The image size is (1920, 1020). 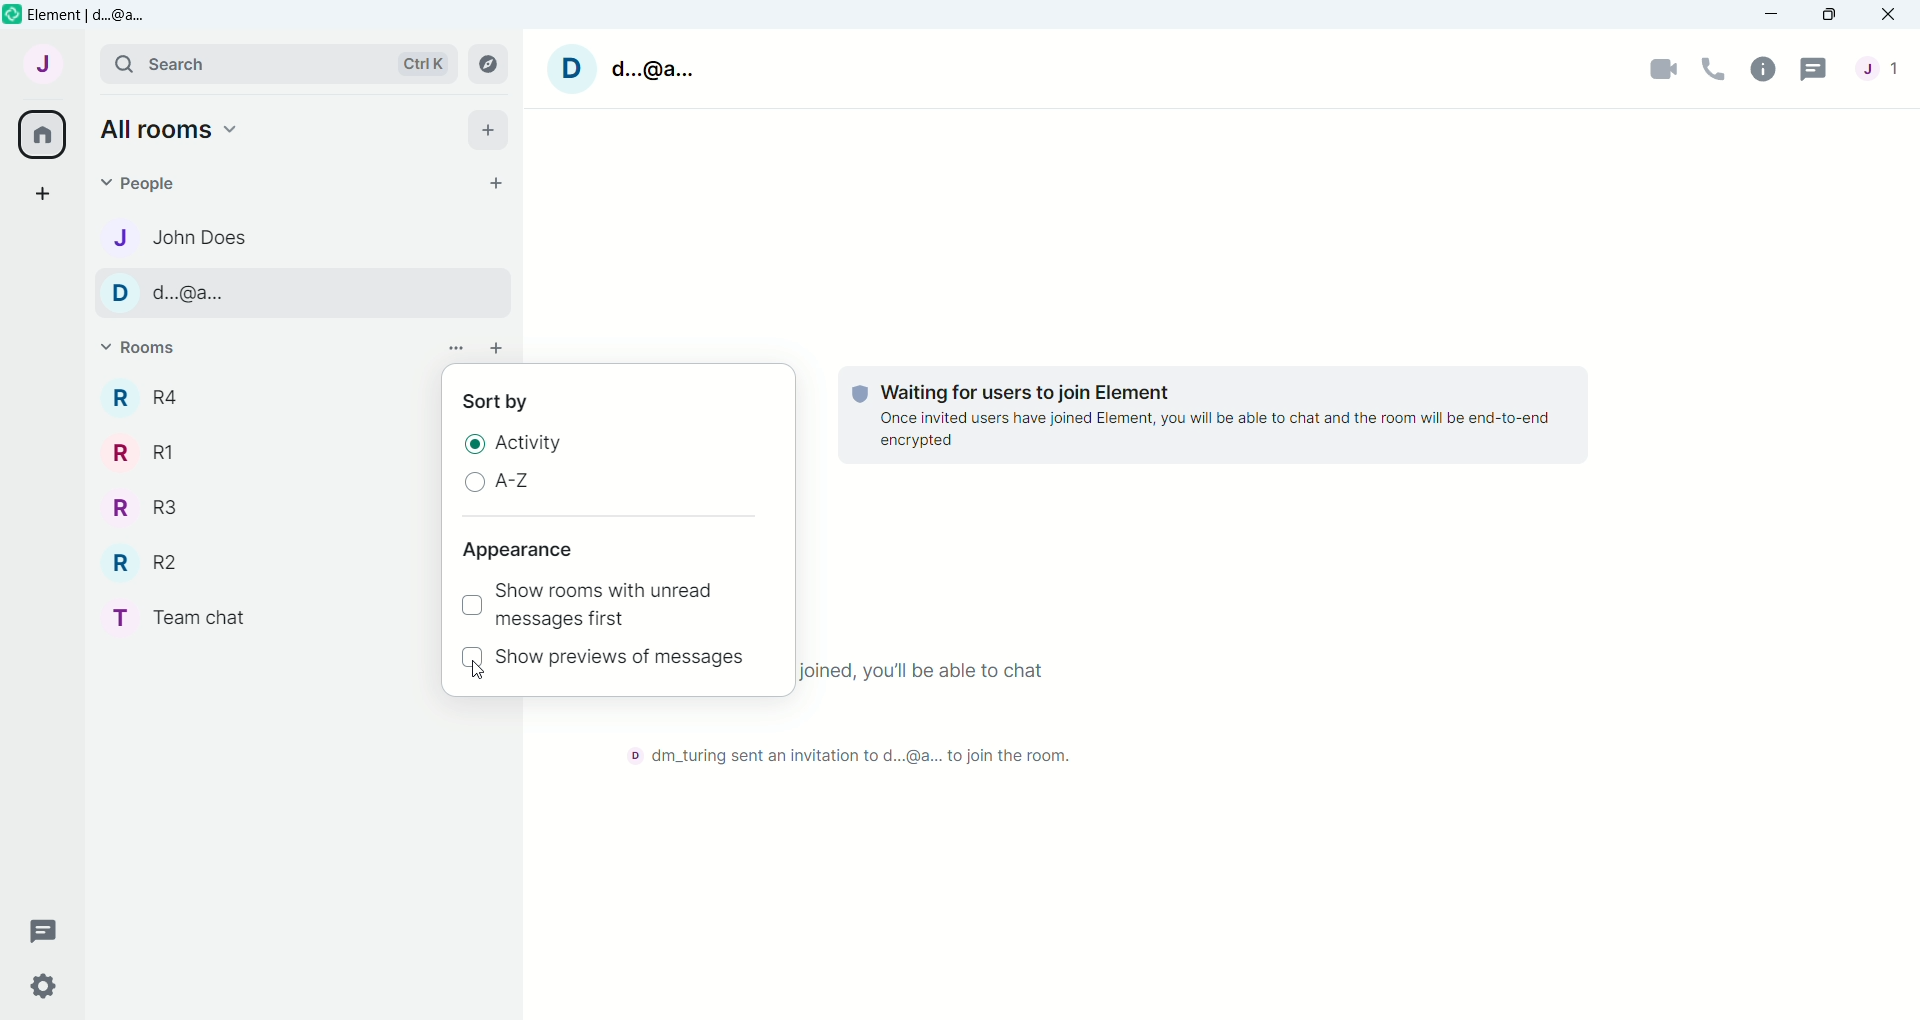 I want to click on D d...@a..., so click(x=194, y=294).